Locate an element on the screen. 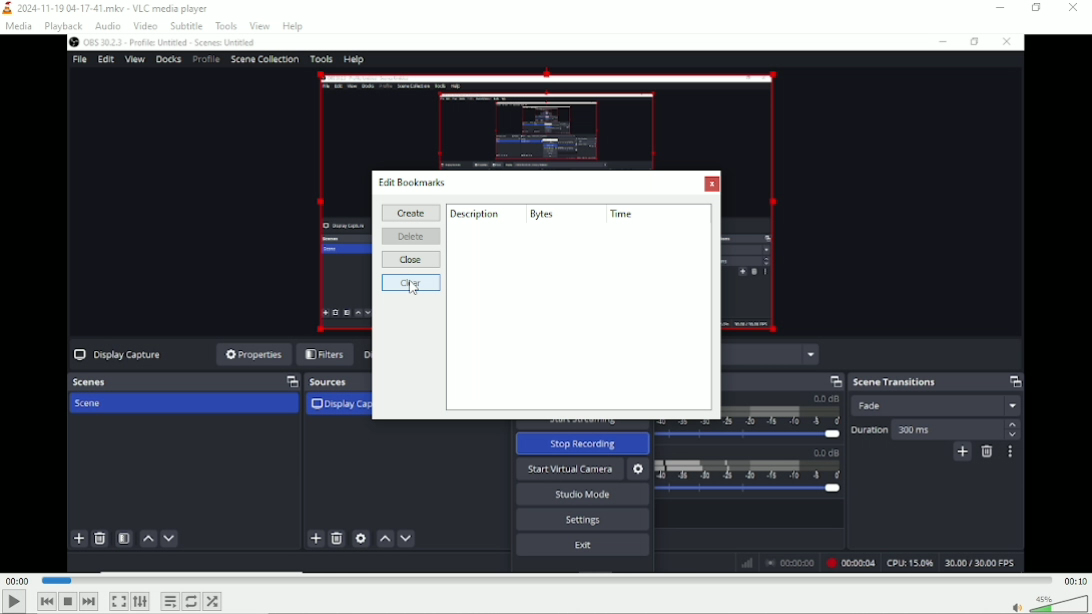 The height and width of the screenshot is (614, 1092). View is located at coordinates (258, 25).